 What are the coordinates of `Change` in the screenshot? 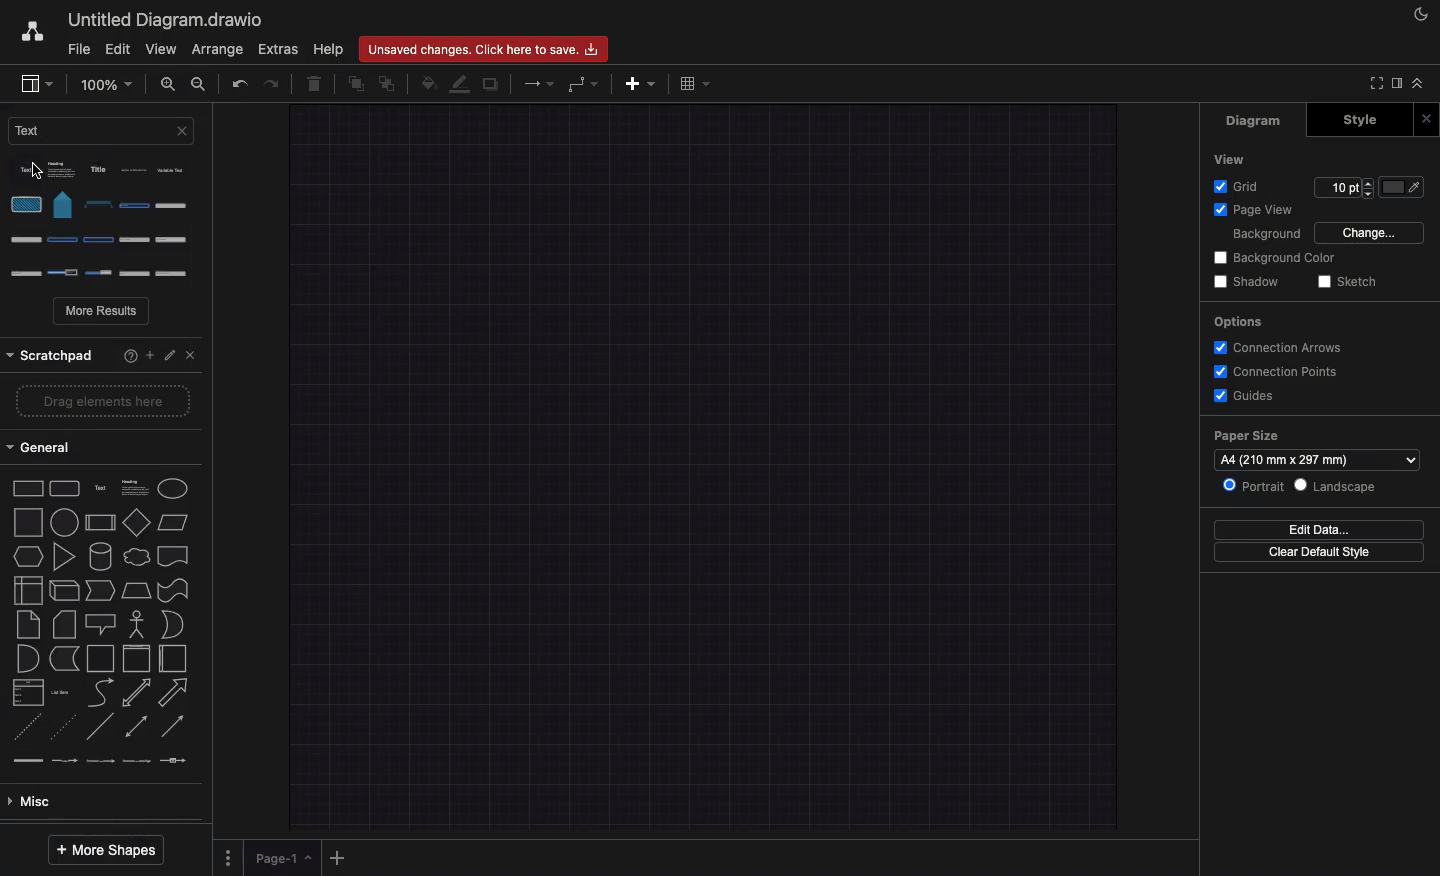 It's located at (1372, 231).